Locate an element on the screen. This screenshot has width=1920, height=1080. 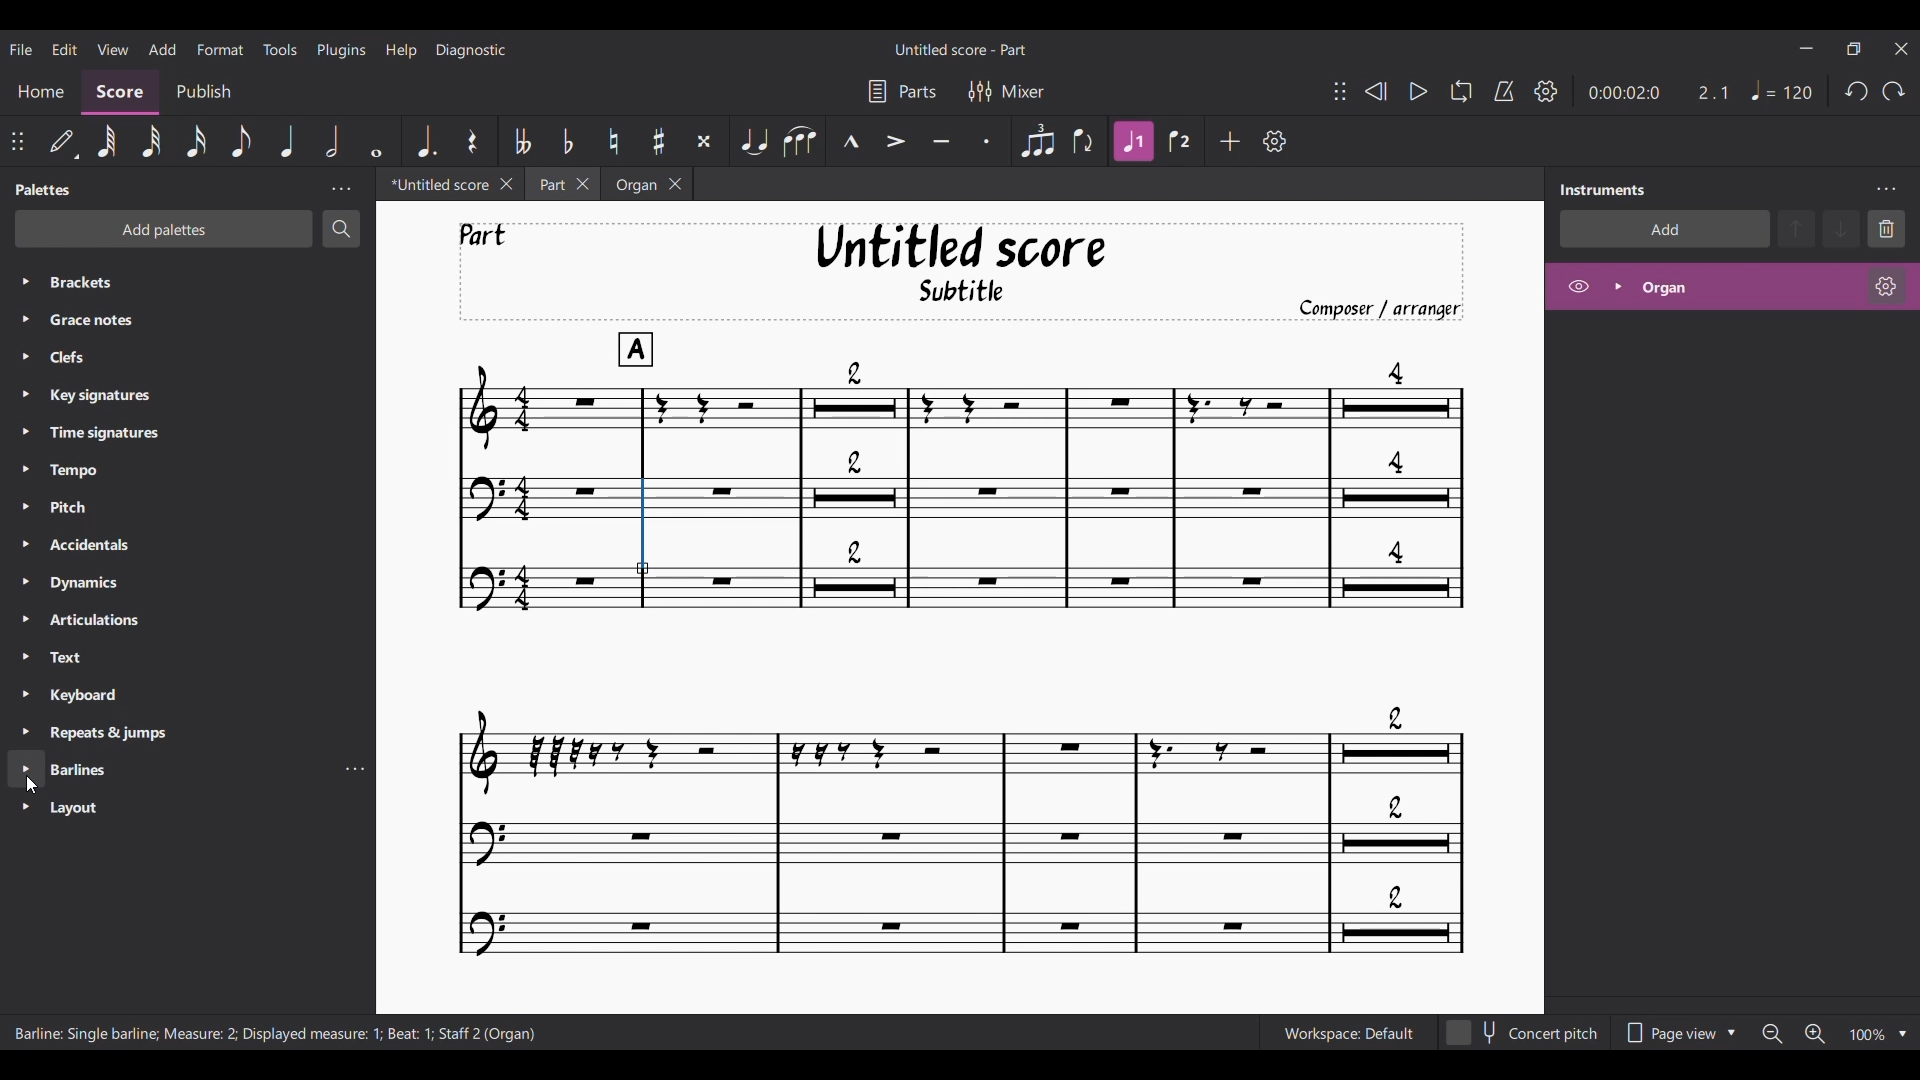
Hide organ is located at coordinates (1579, 286).